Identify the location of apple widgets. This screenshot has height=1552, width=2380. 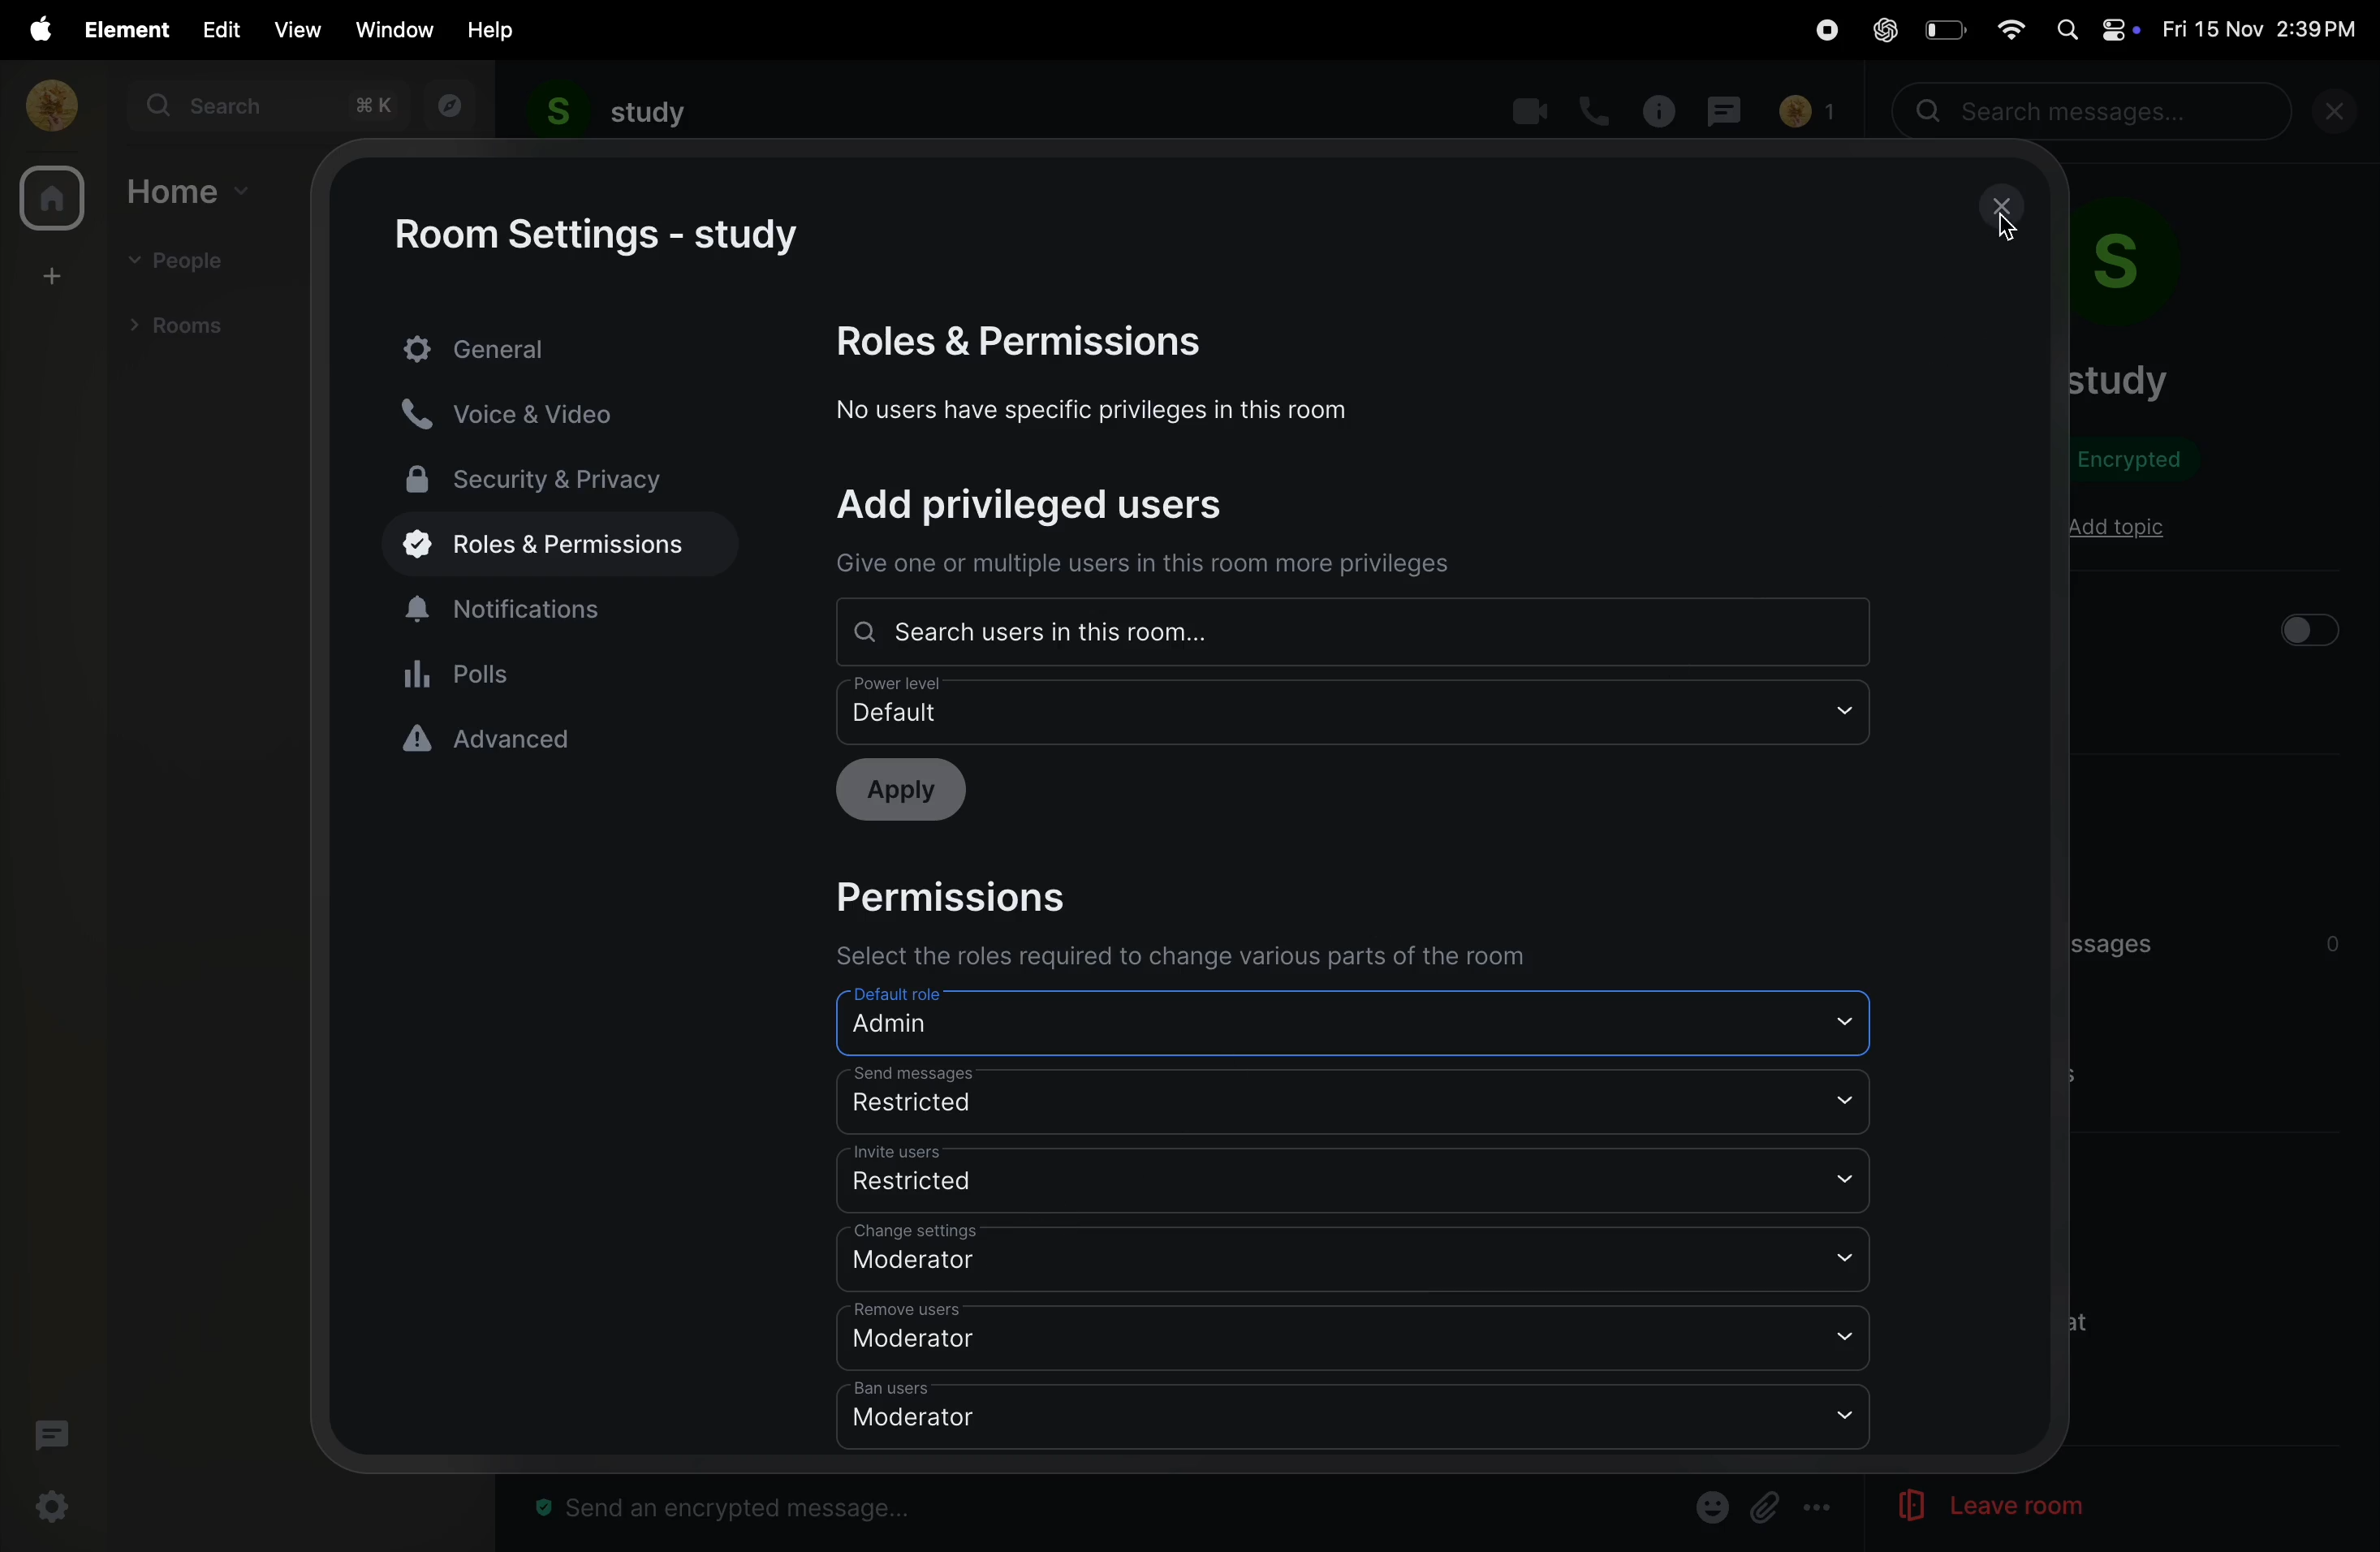
(2095, 28).